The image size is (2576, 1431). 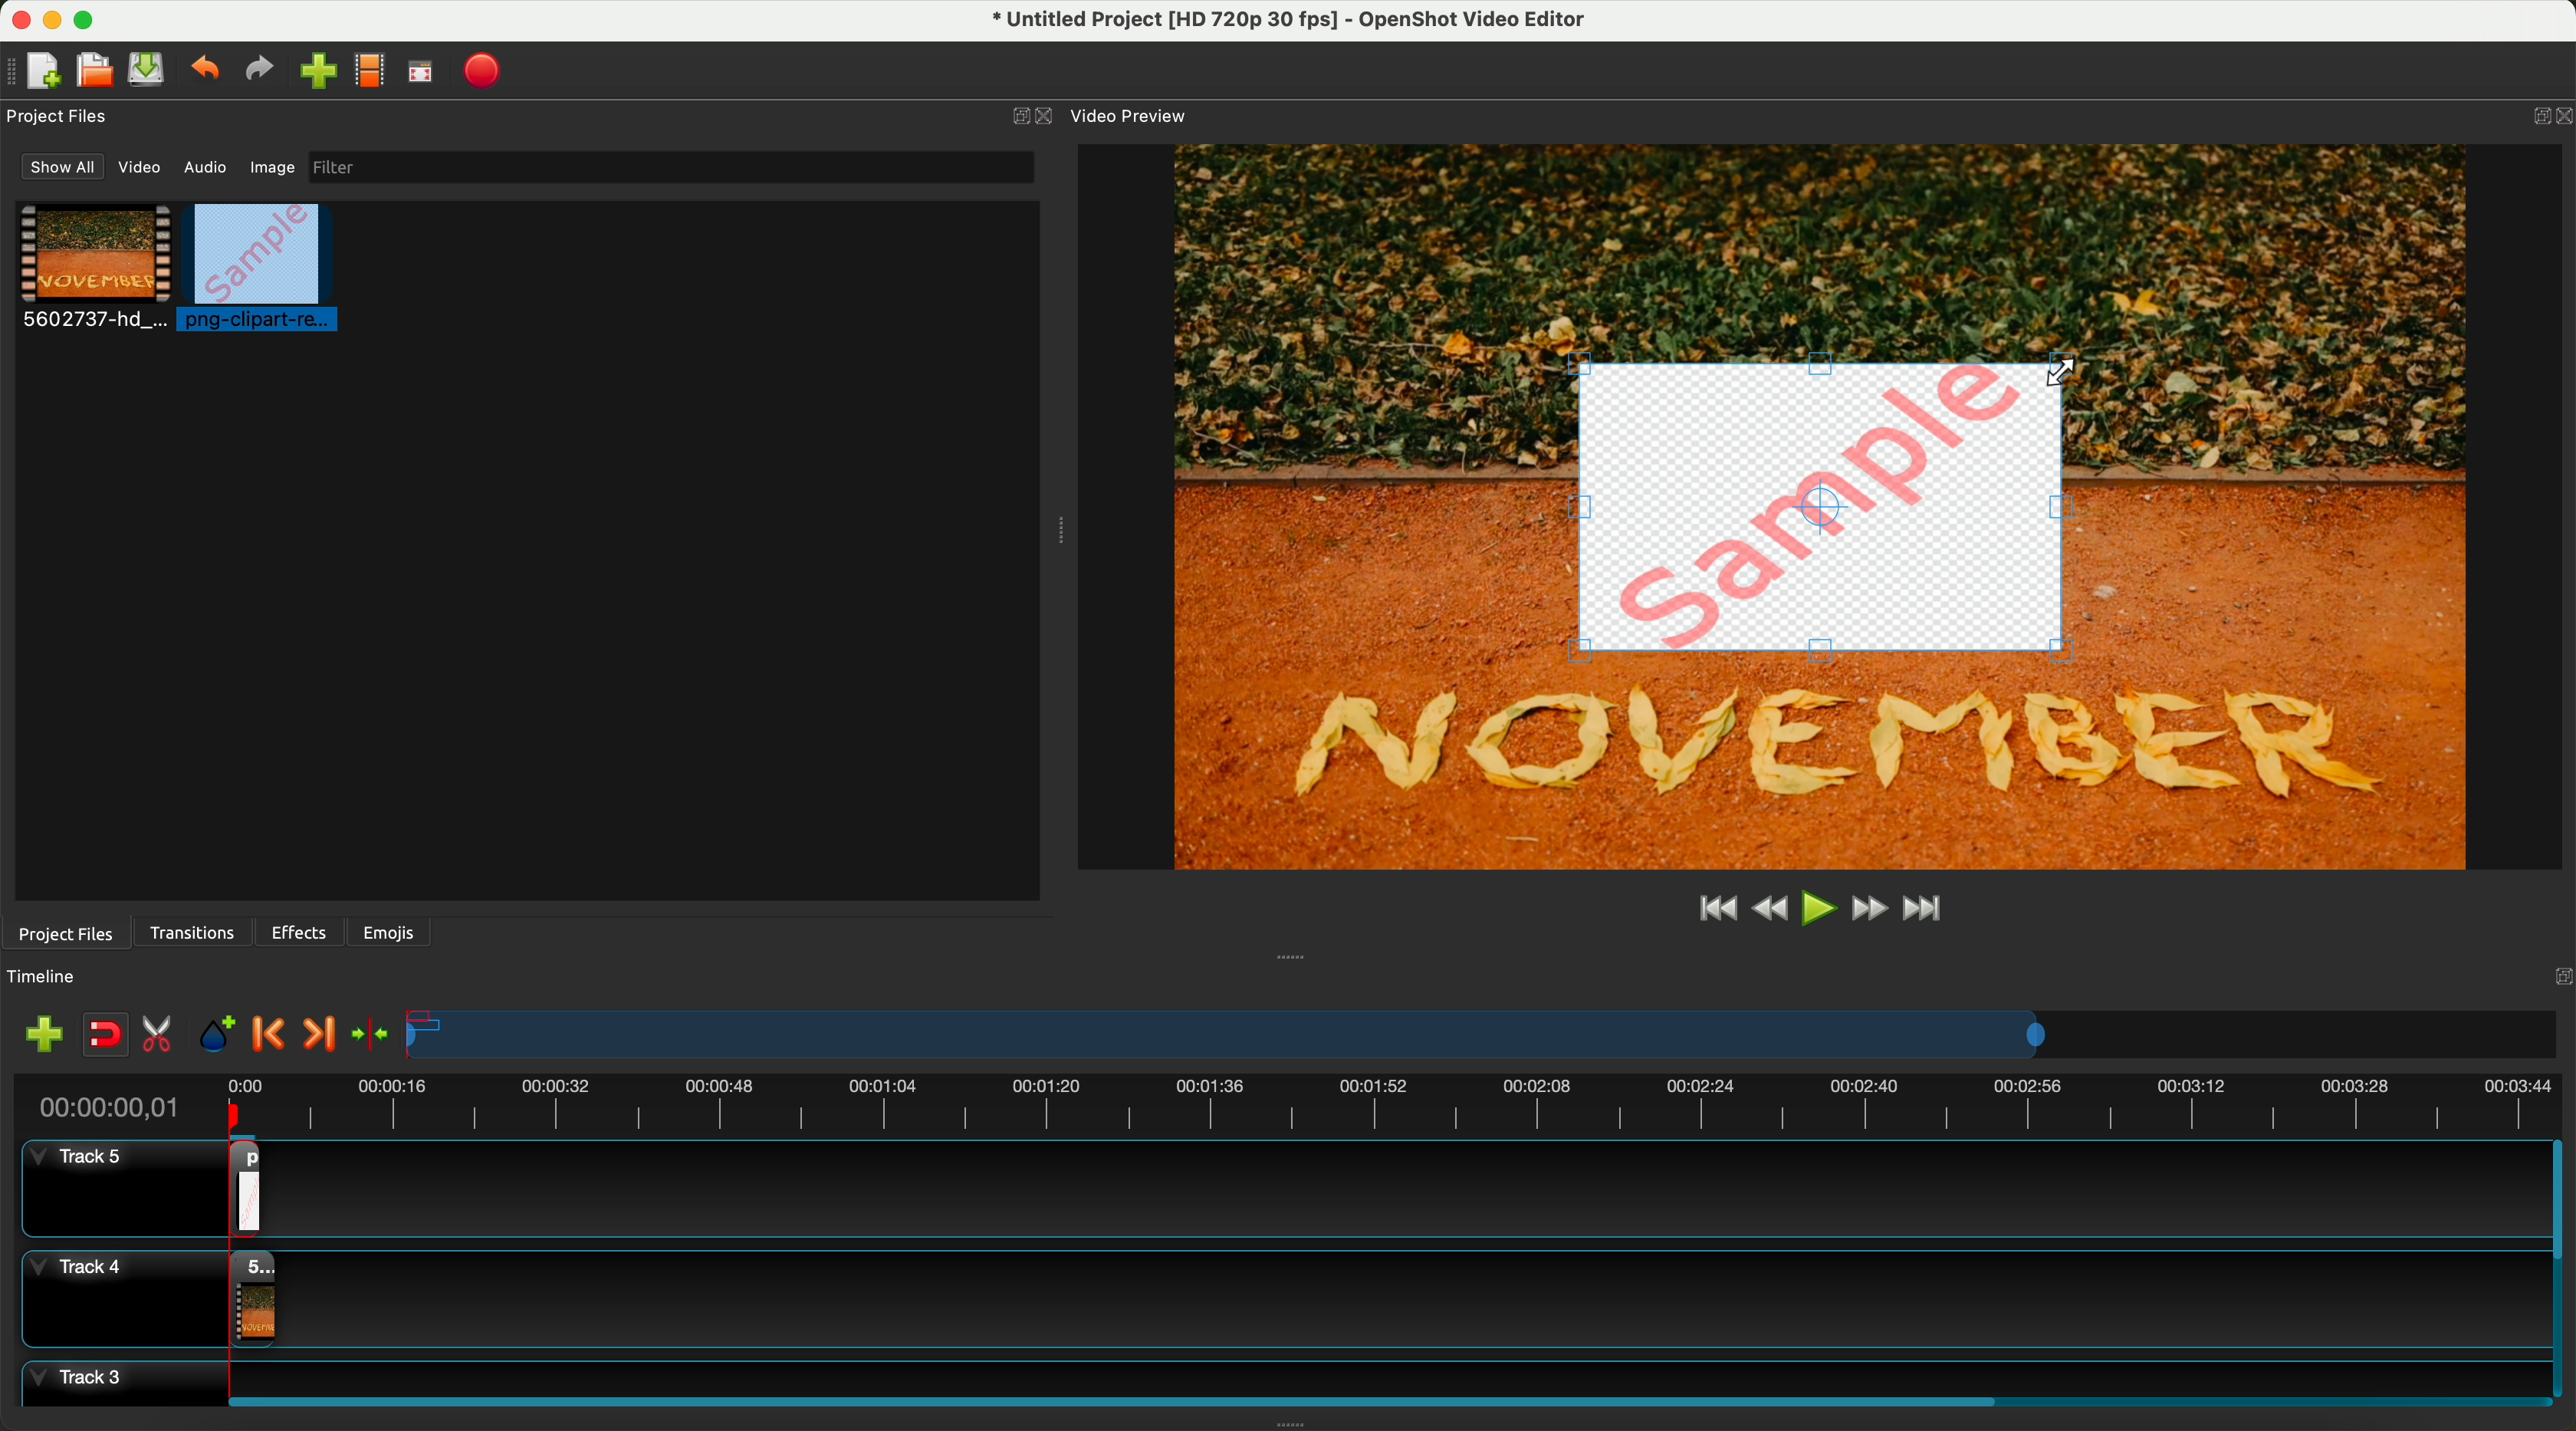 I want to click on add mark, so click(x=222, y=1038).